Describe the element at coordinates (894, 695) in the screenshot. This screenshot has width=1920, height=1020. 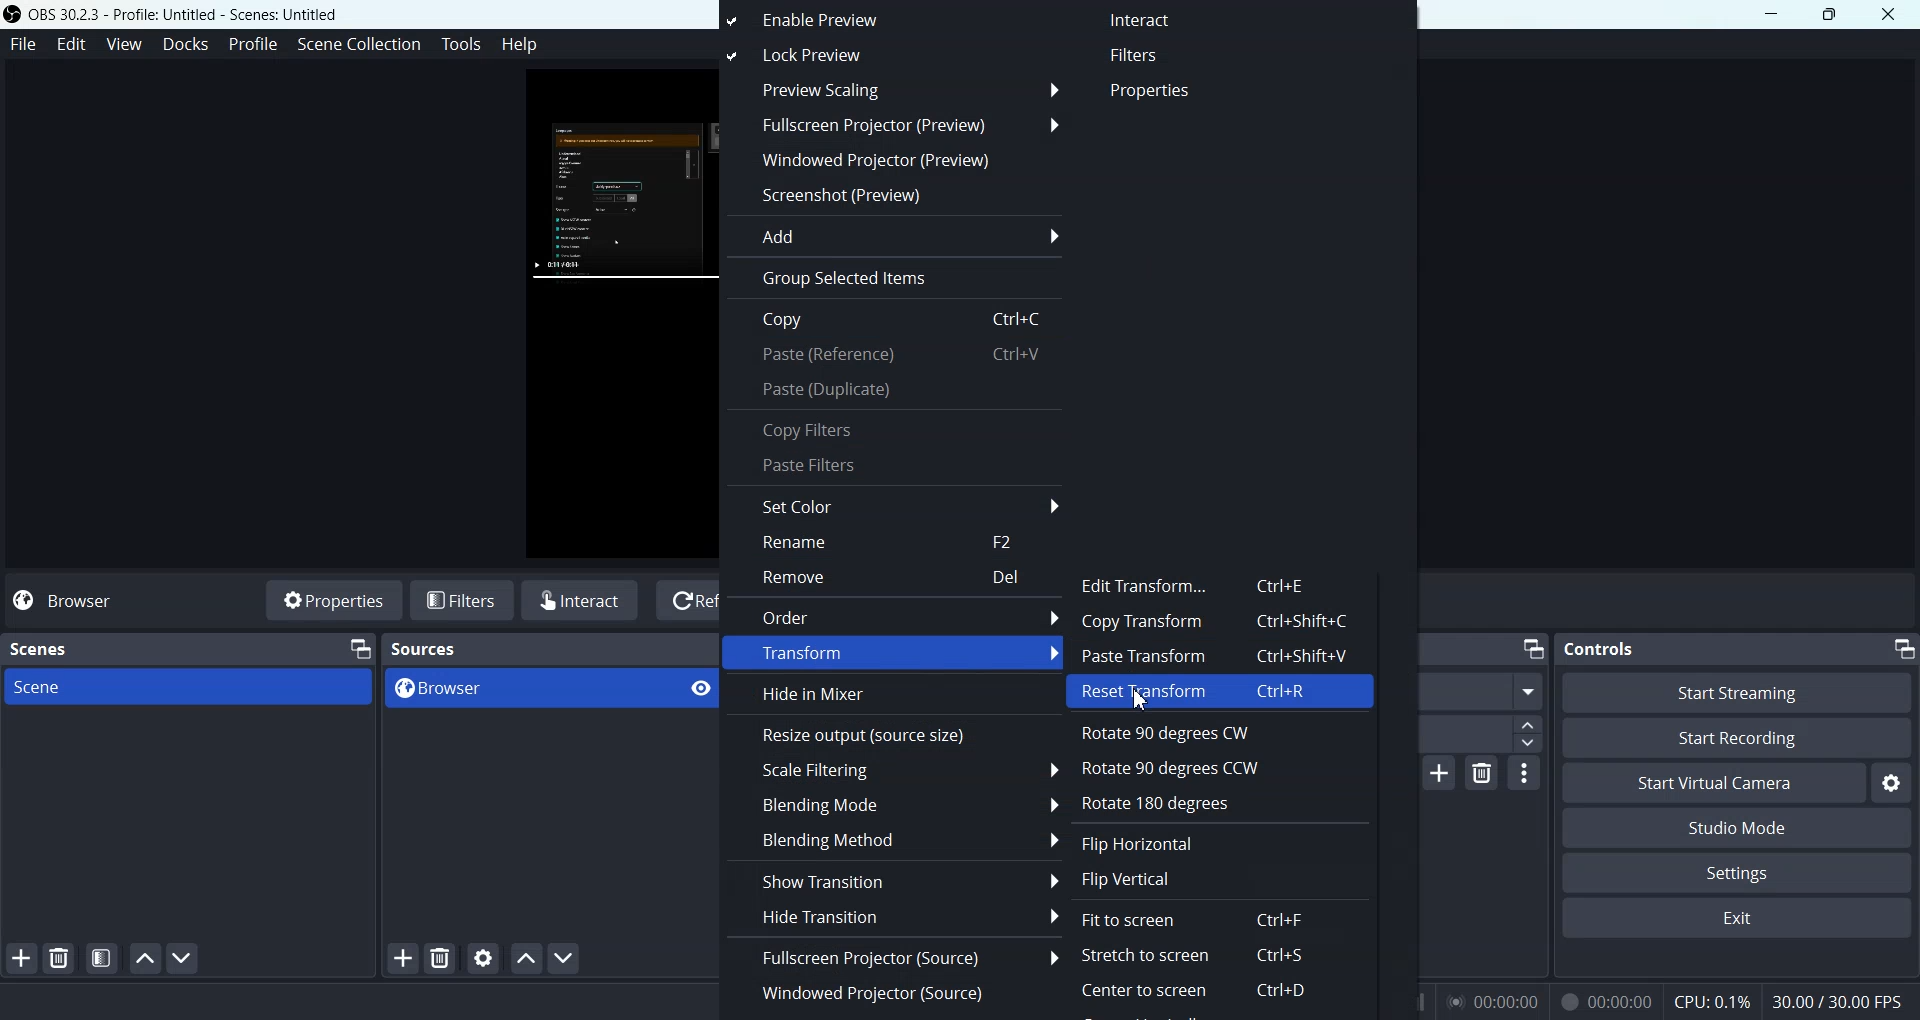
I see `Hide In Mixer` at that location.